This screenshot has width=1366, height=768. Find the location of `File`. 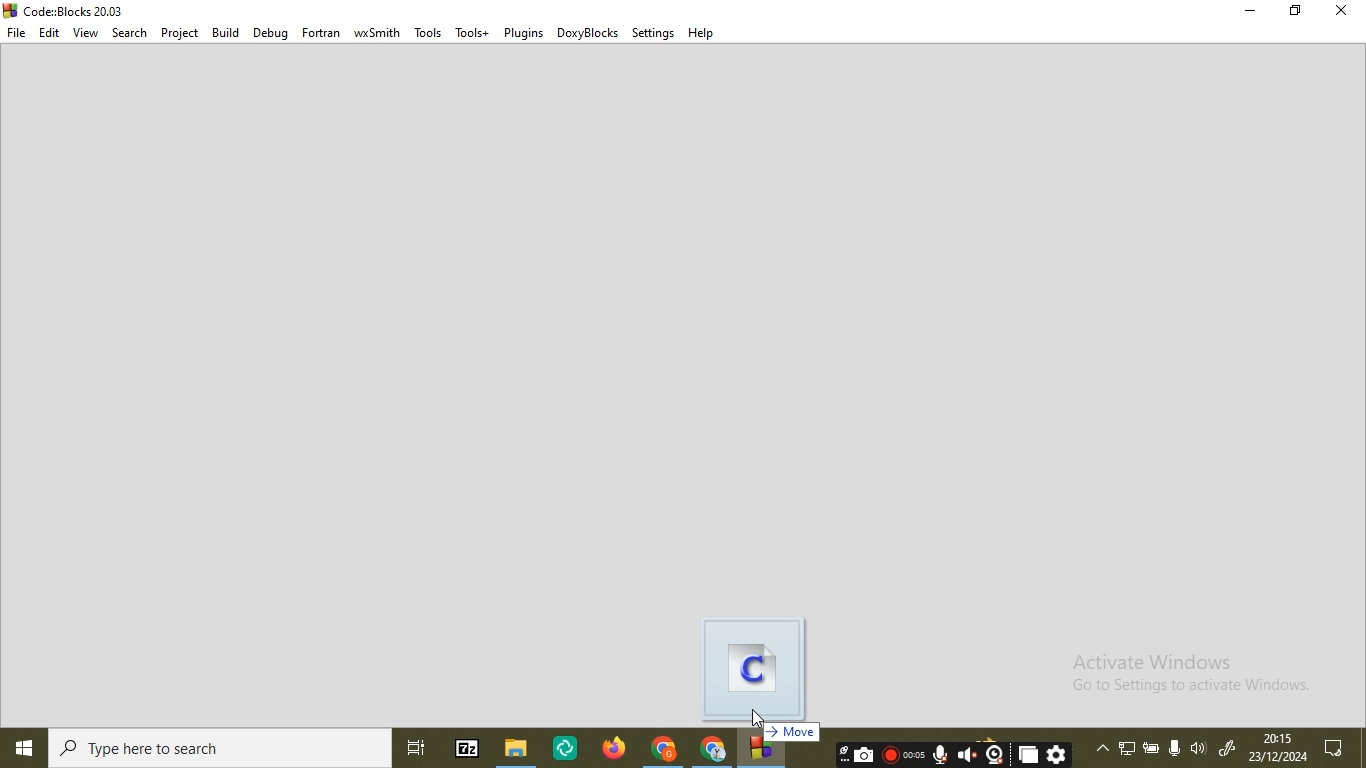

File is located at coordinates (17, 32).